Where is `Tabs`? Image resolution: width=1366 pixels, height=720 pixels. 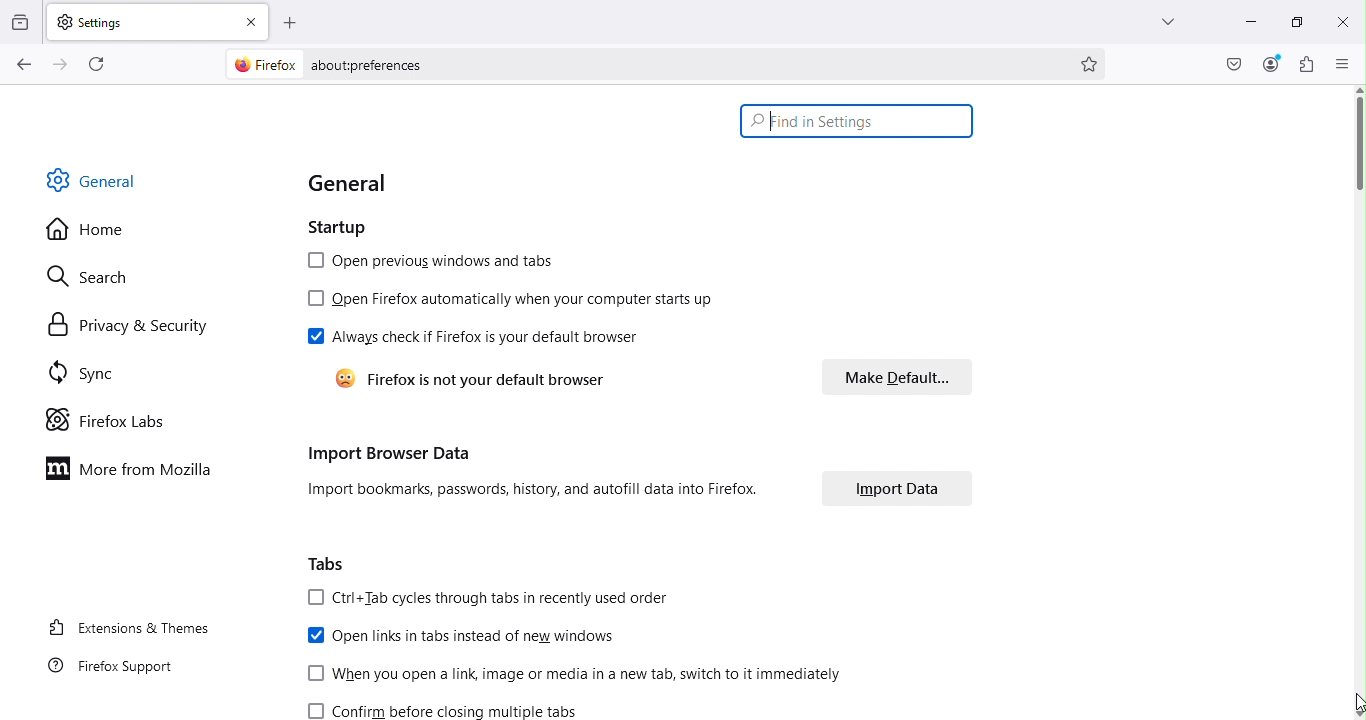
Tabs is located at coordinates (330, 563).